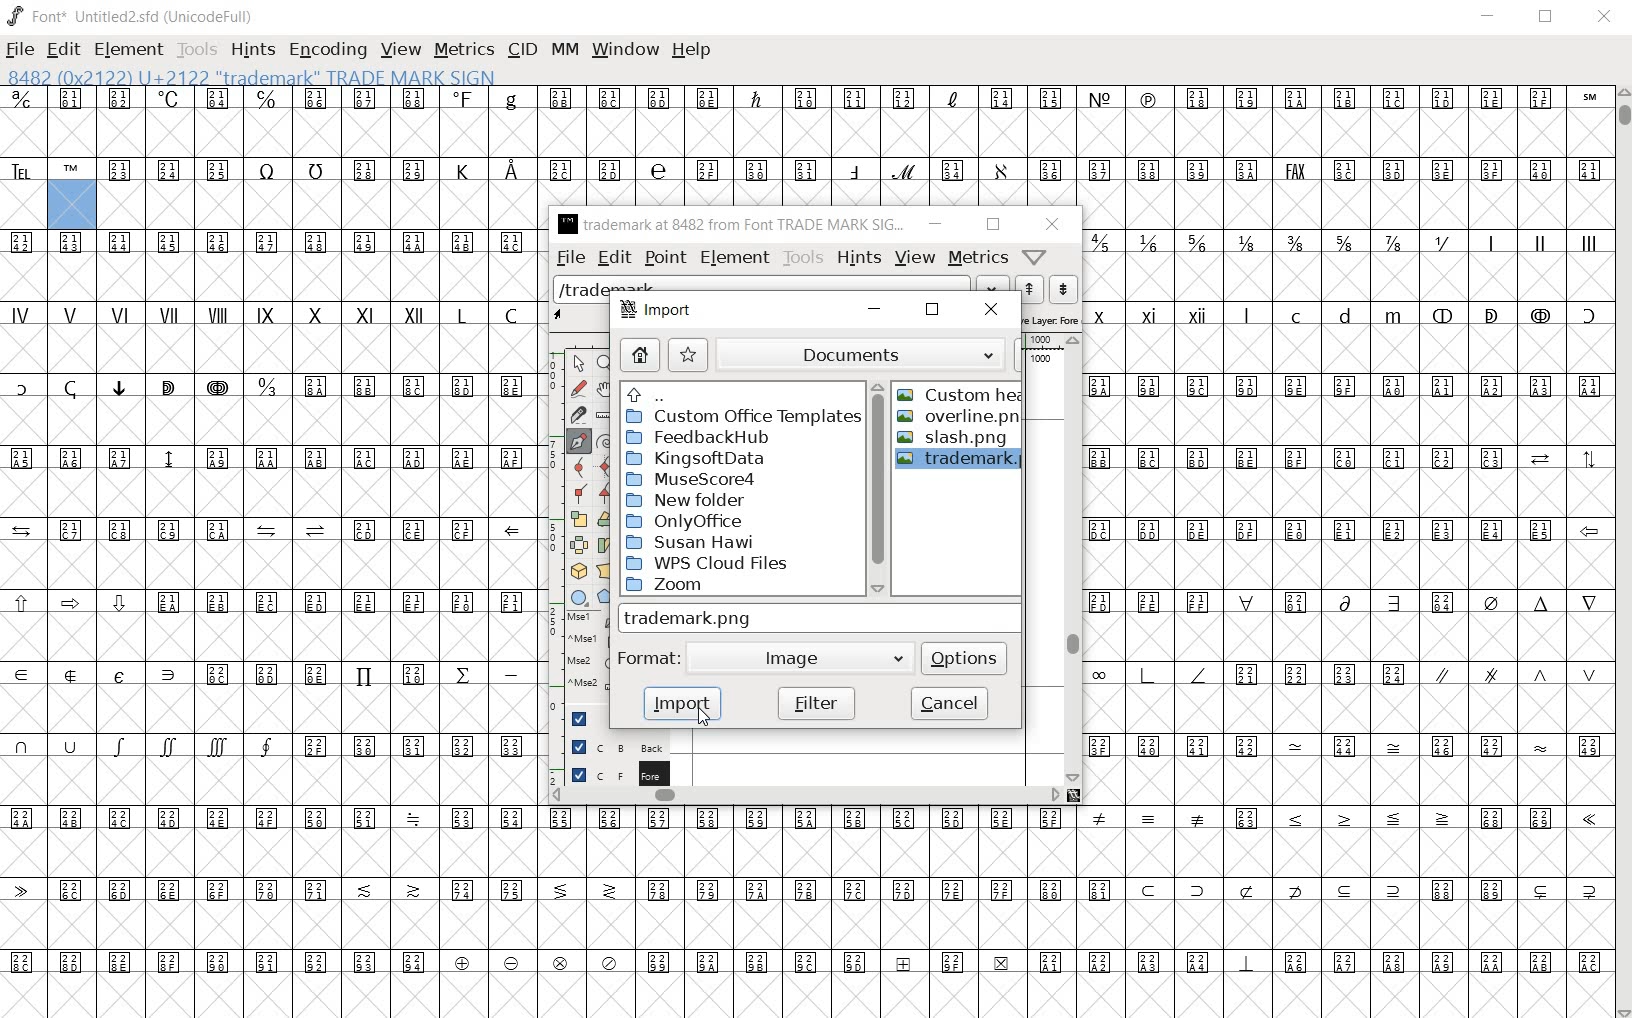 This screenshot has width=1632, height=1018. I want to click on HELP, so click(692, 52).